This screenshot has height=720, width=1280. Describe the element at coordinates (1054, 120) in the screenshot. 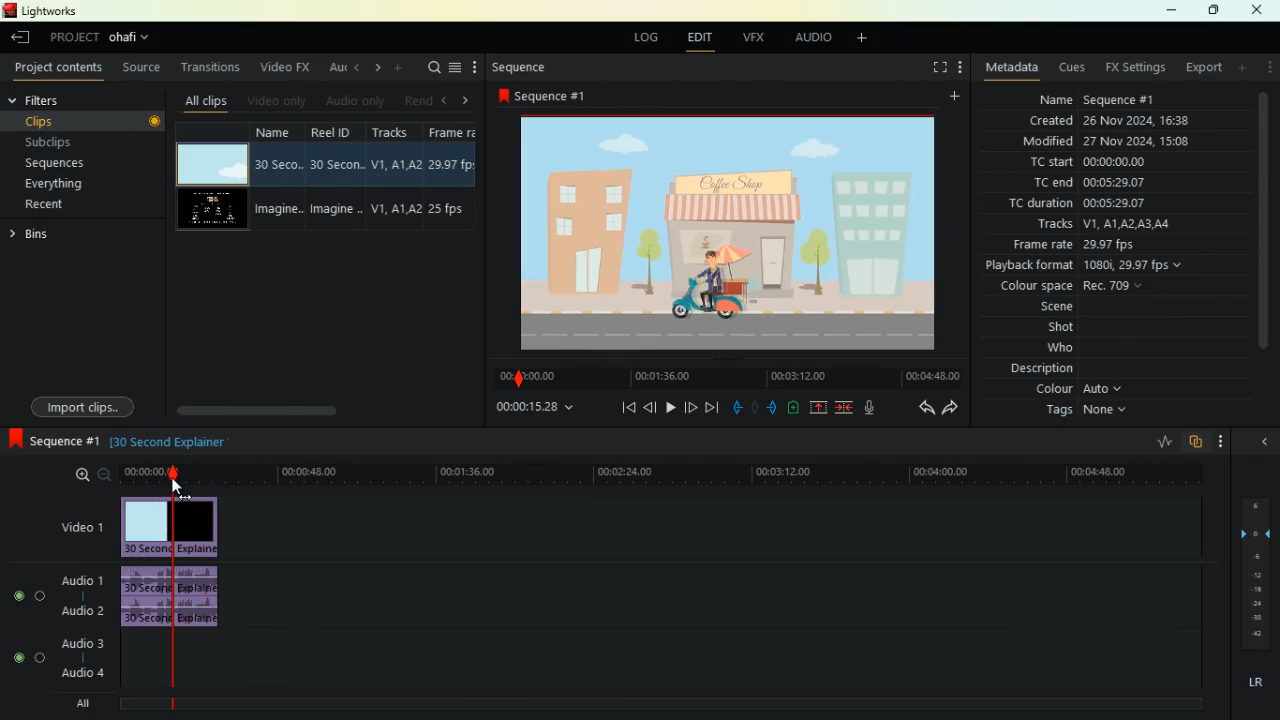

I see `created` at that location.